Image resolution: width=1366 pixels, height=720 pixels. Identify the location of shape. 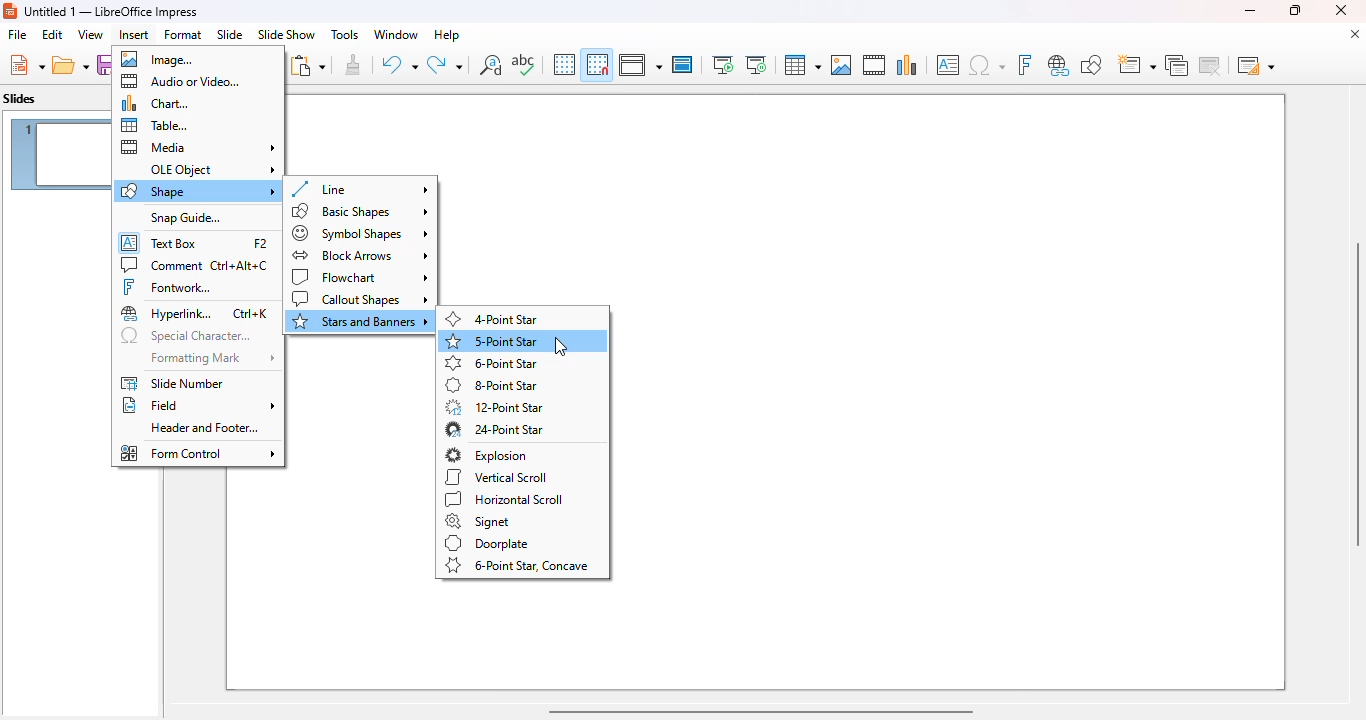
(197, 191).